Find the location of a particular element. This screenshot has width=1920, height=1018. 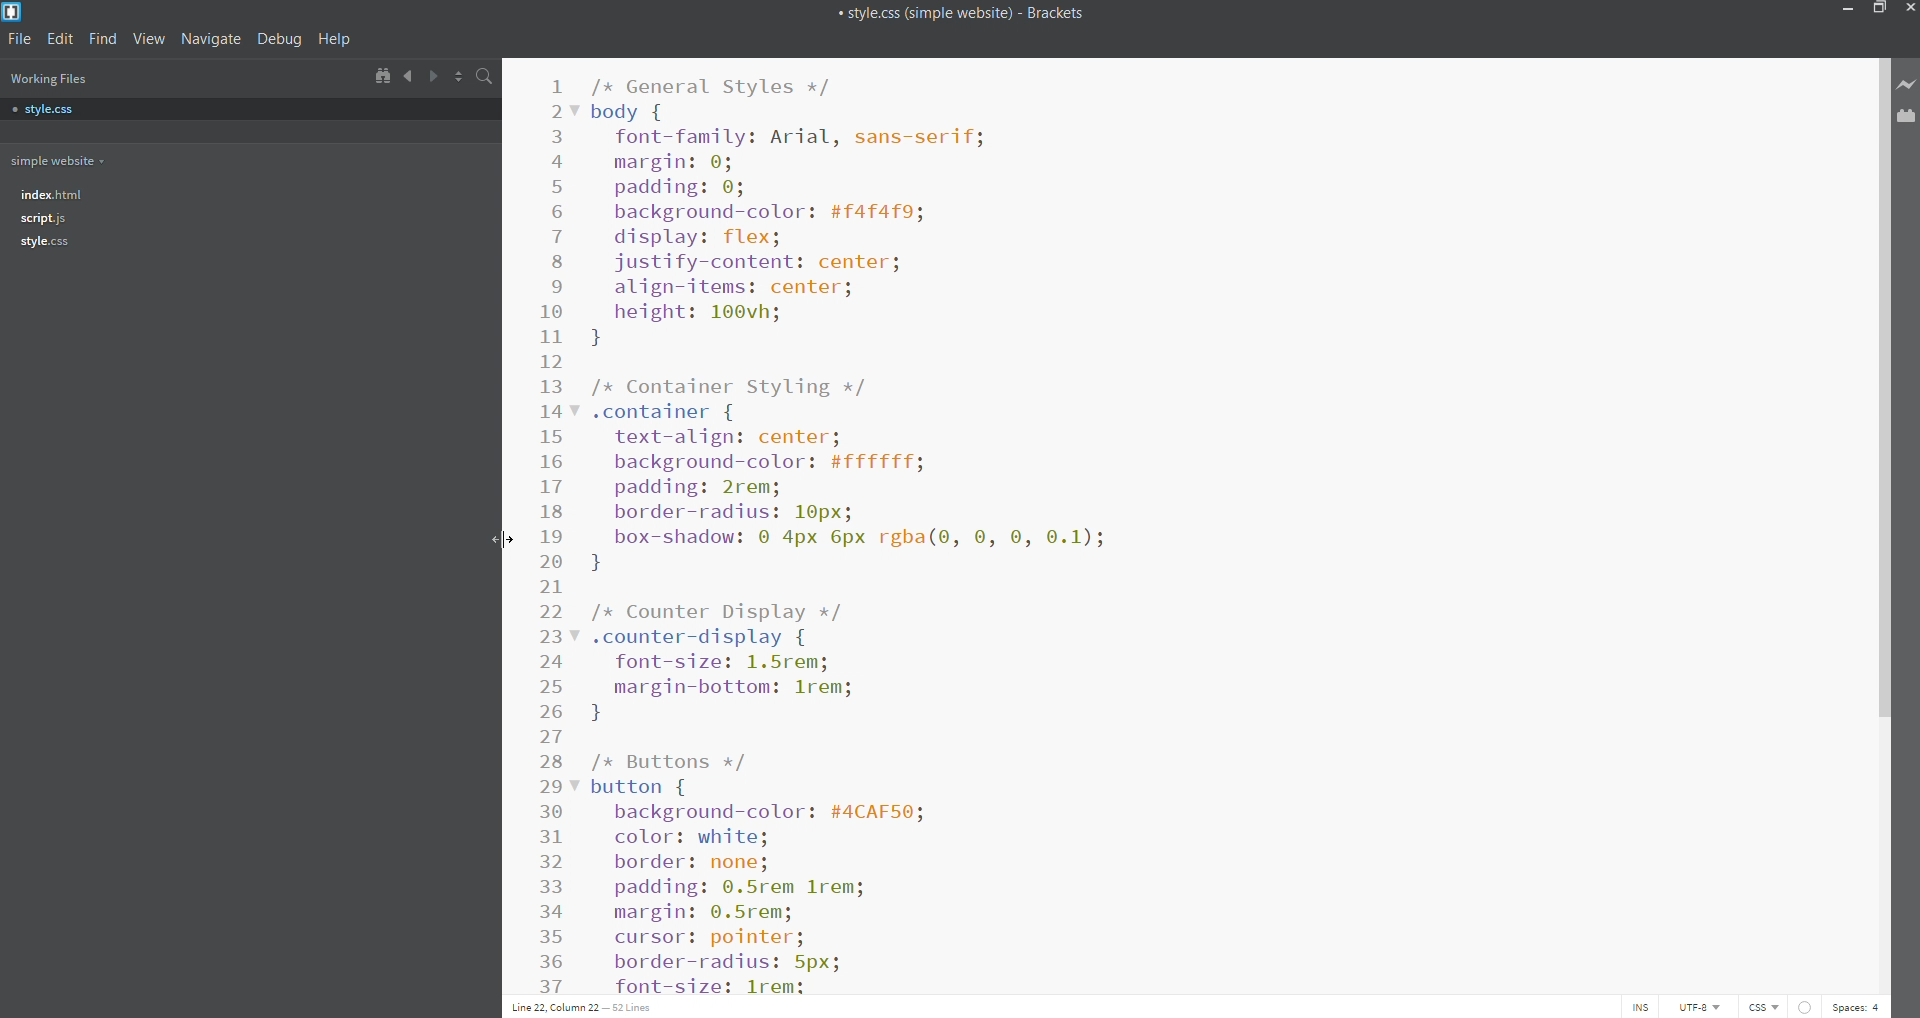

working files is located at coordinates (47, 77).